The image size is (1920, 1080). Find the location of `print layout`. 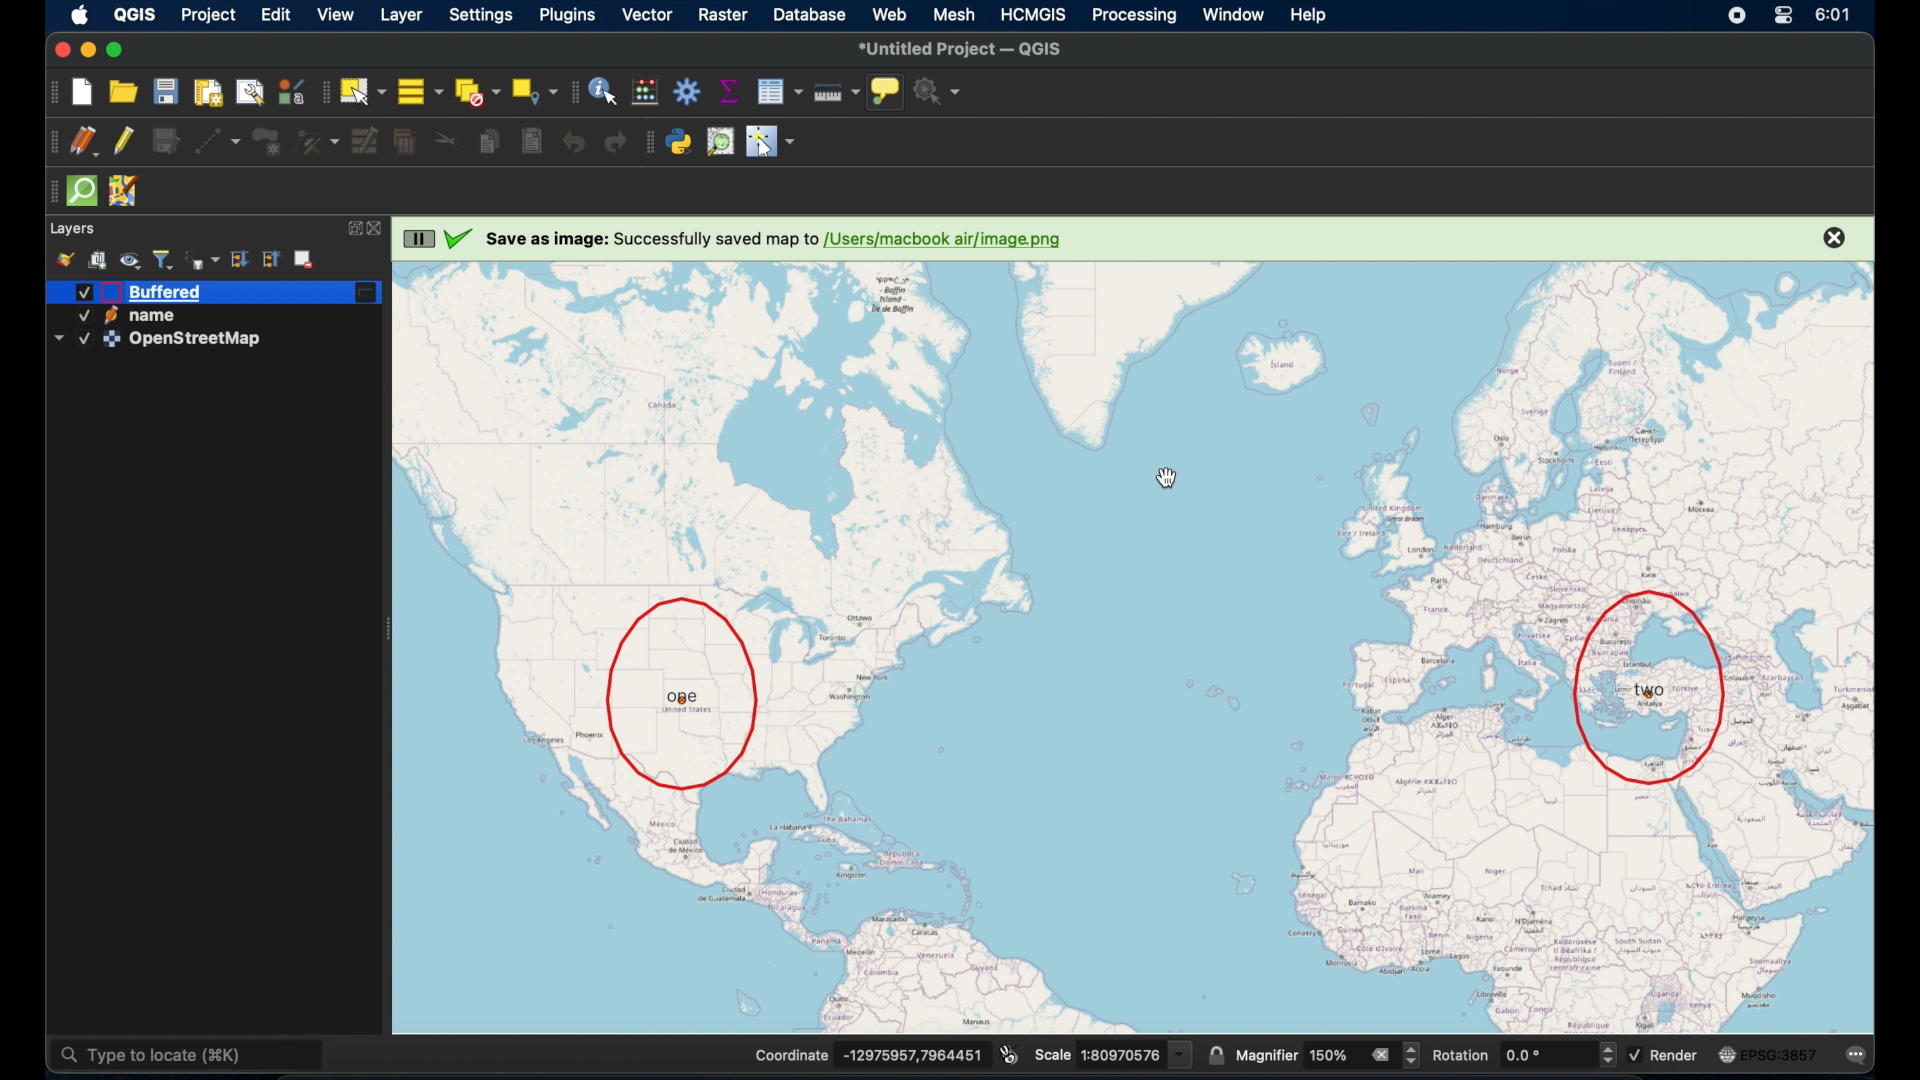

print layout is located at coordinates (209, 92).